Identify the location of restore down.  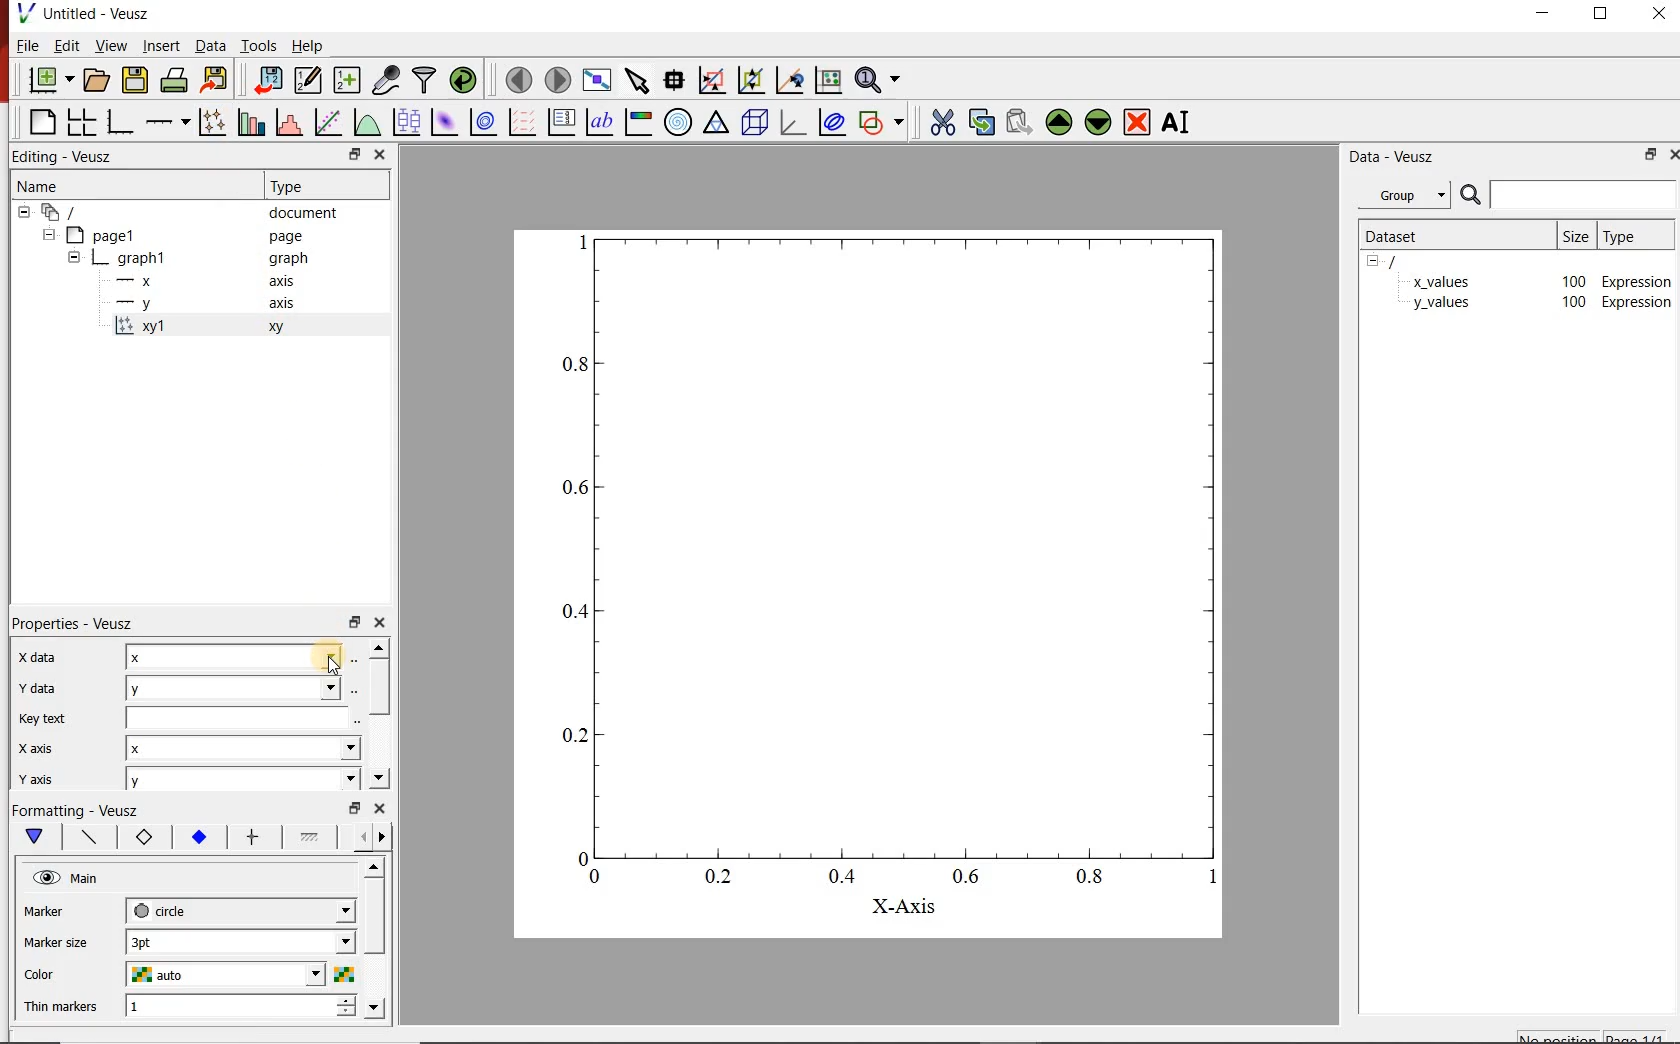
(355, 622).